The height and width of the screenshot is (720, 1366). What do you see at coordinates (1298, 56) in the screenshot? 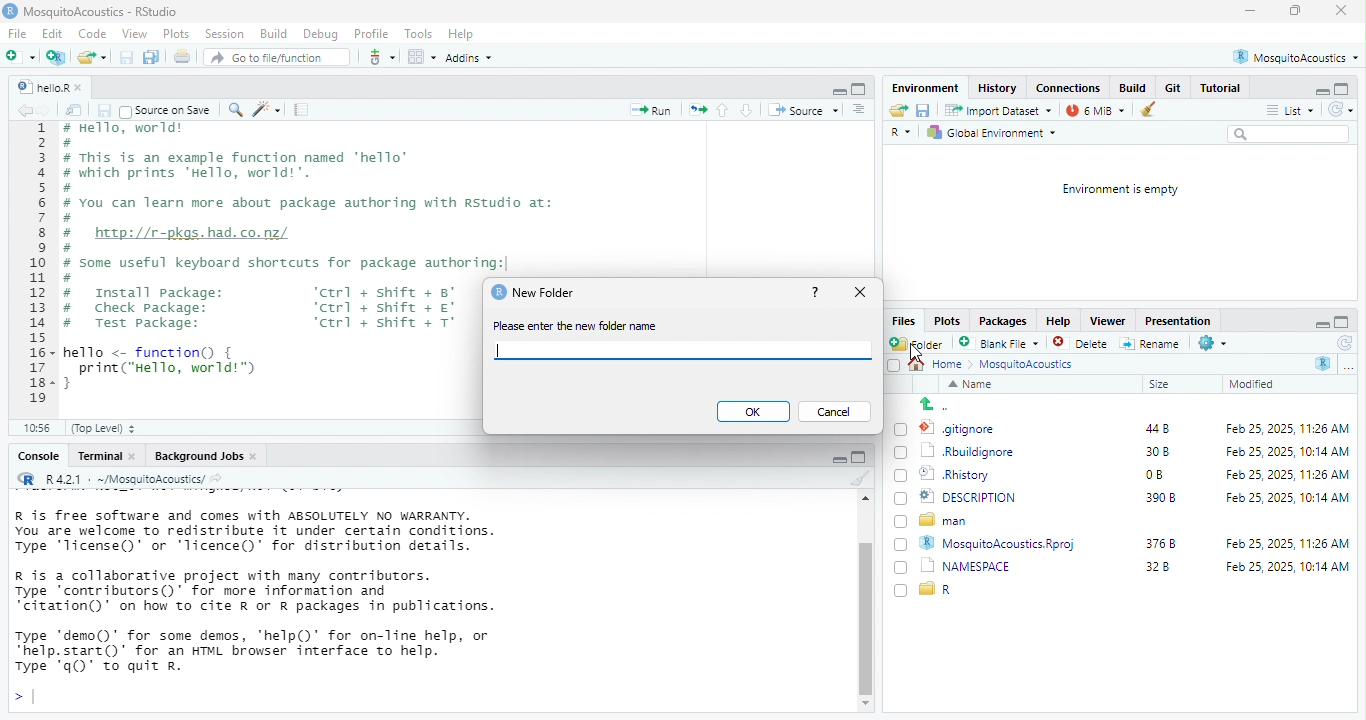
I see `® MosquitoAcoustics *` at bounding box center [1298, 56].